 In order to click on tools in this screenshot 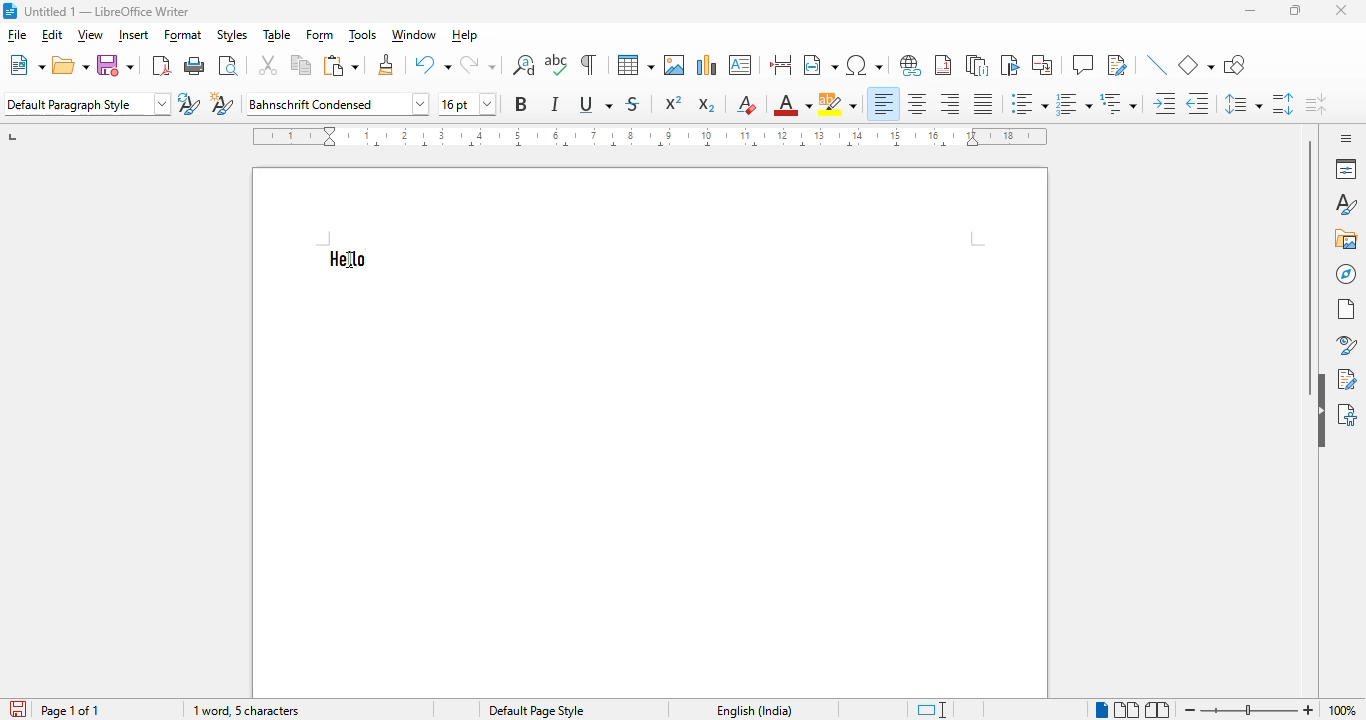, I will do `click(363, 36)`.